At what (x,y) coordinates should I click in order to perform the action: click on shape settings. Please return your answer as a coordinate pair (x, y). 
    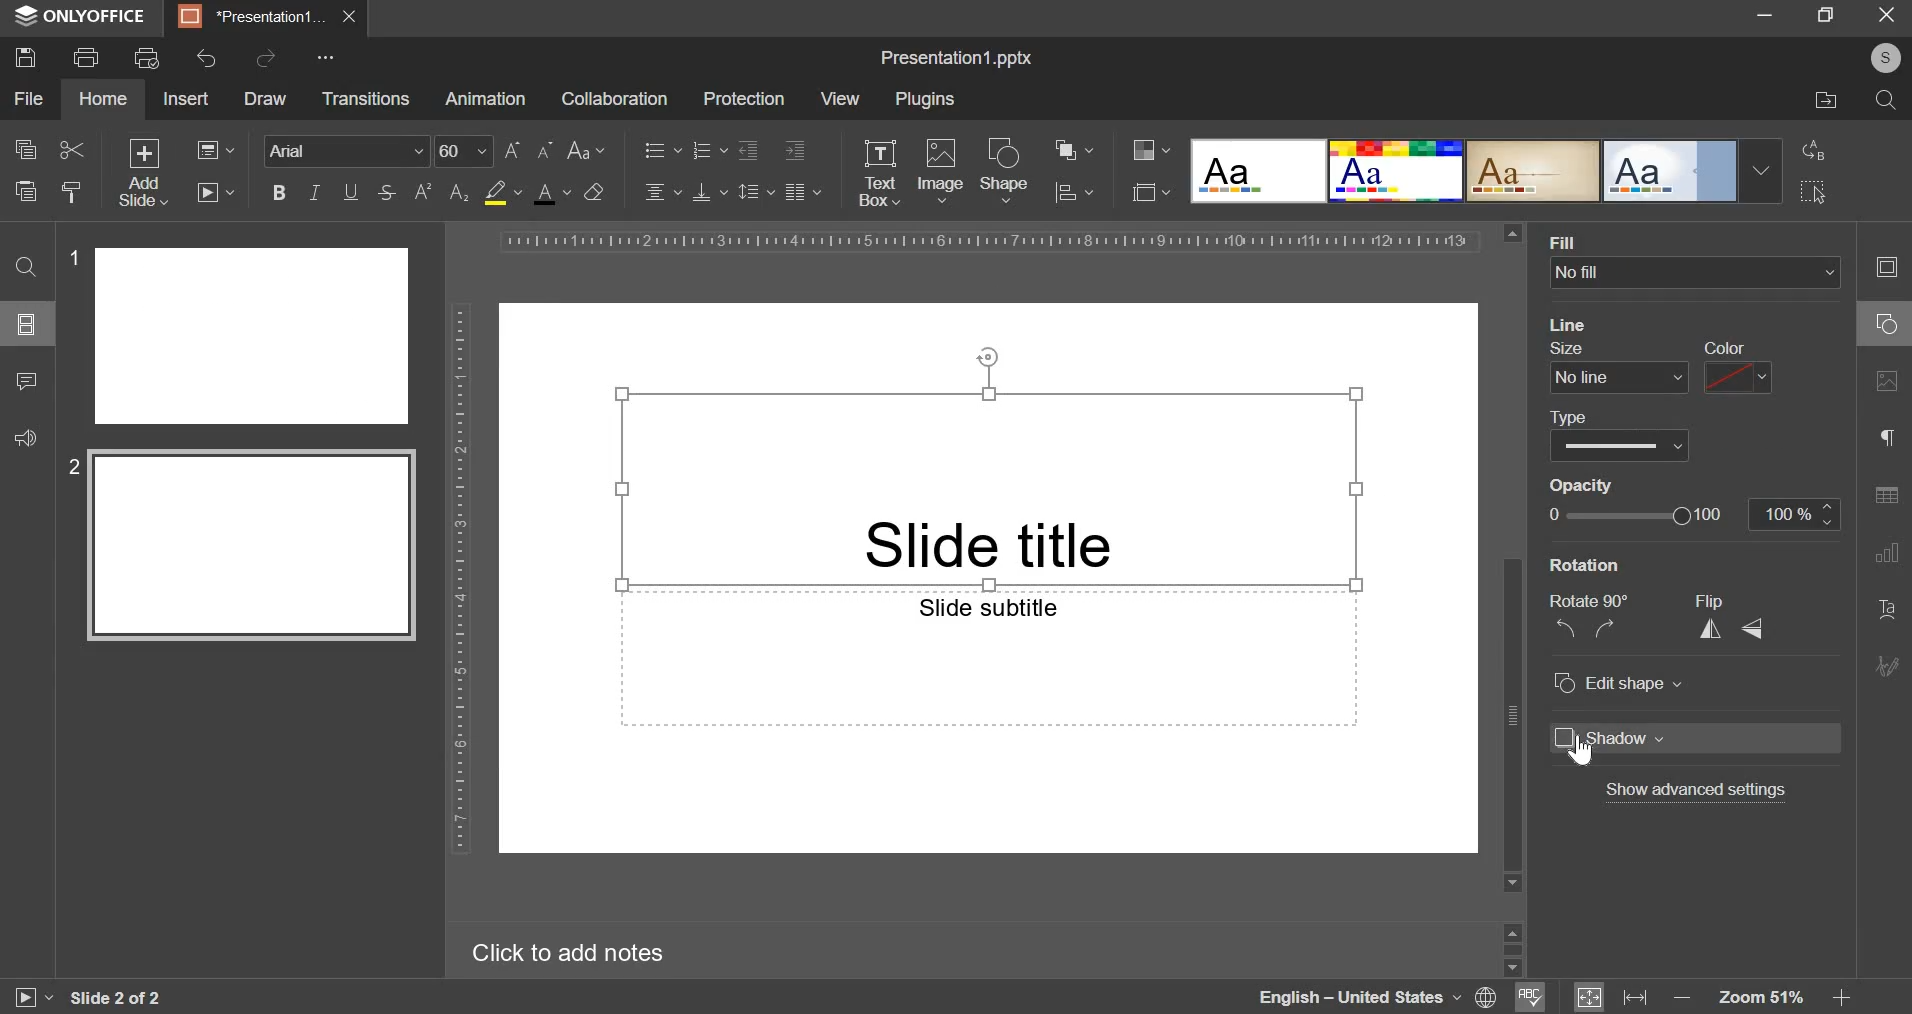
    Looking at the image, I should click on (1882, 325).